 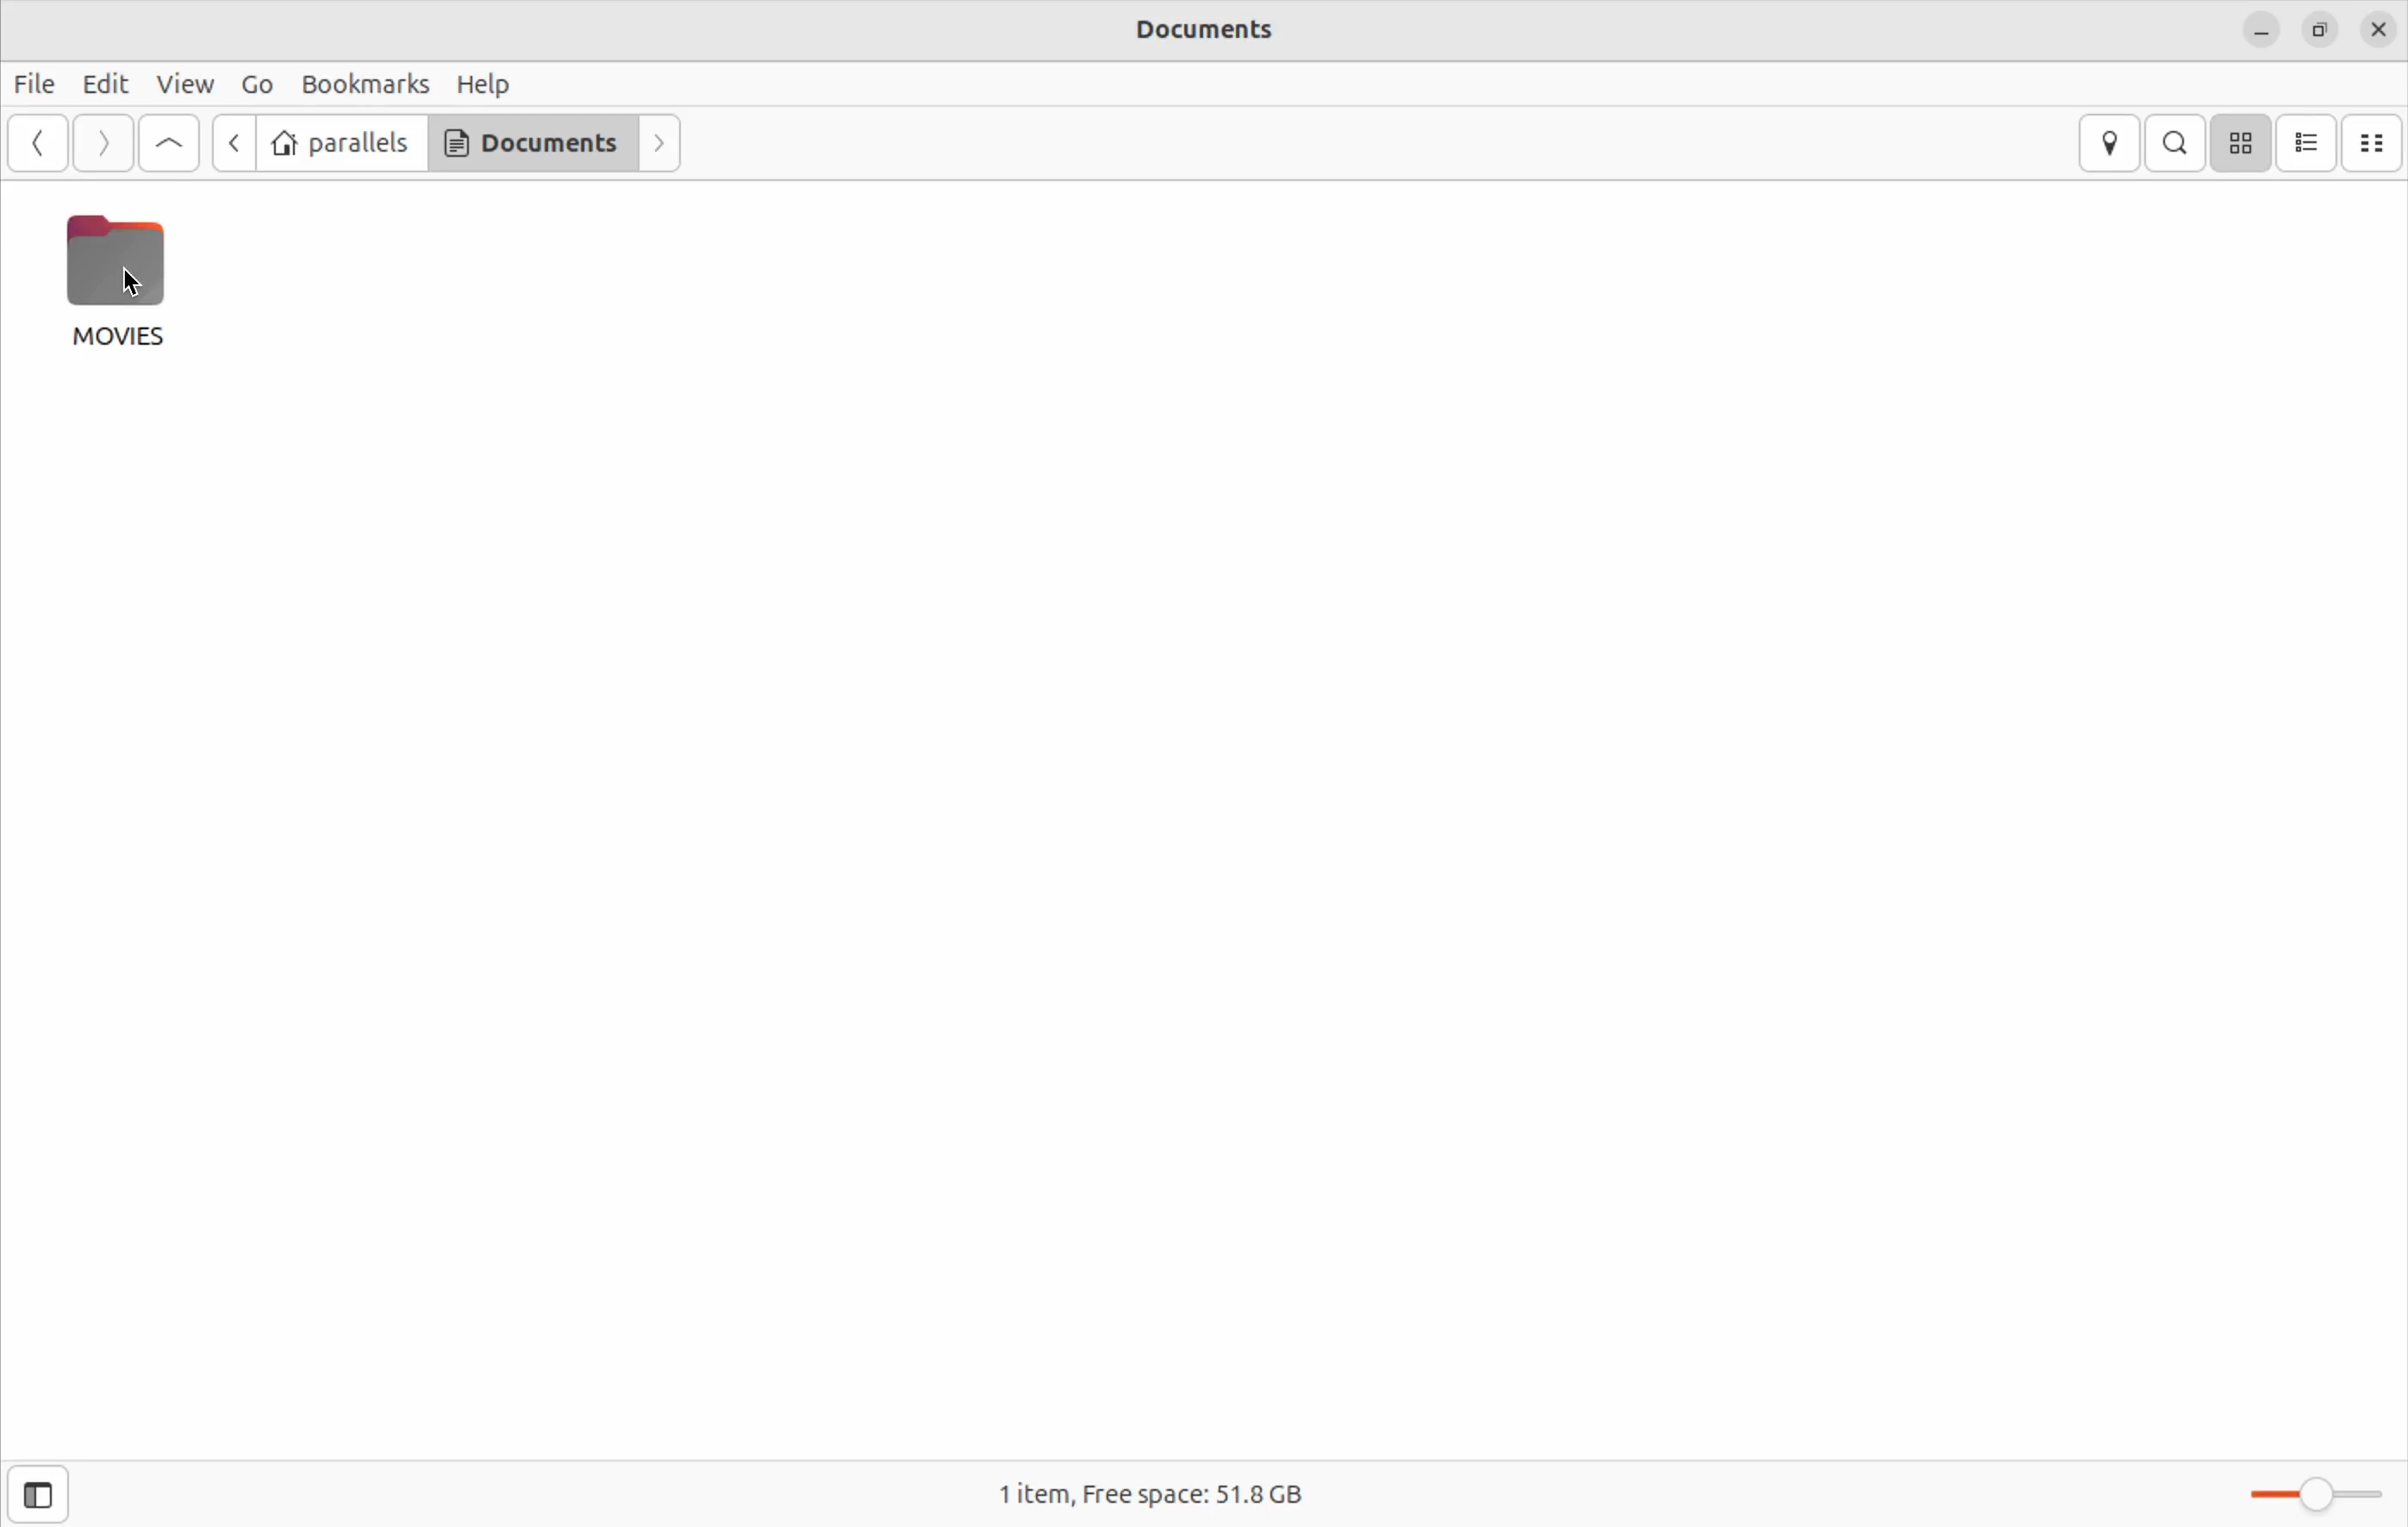 I want to click on resize, so click(x=2320, y=28).